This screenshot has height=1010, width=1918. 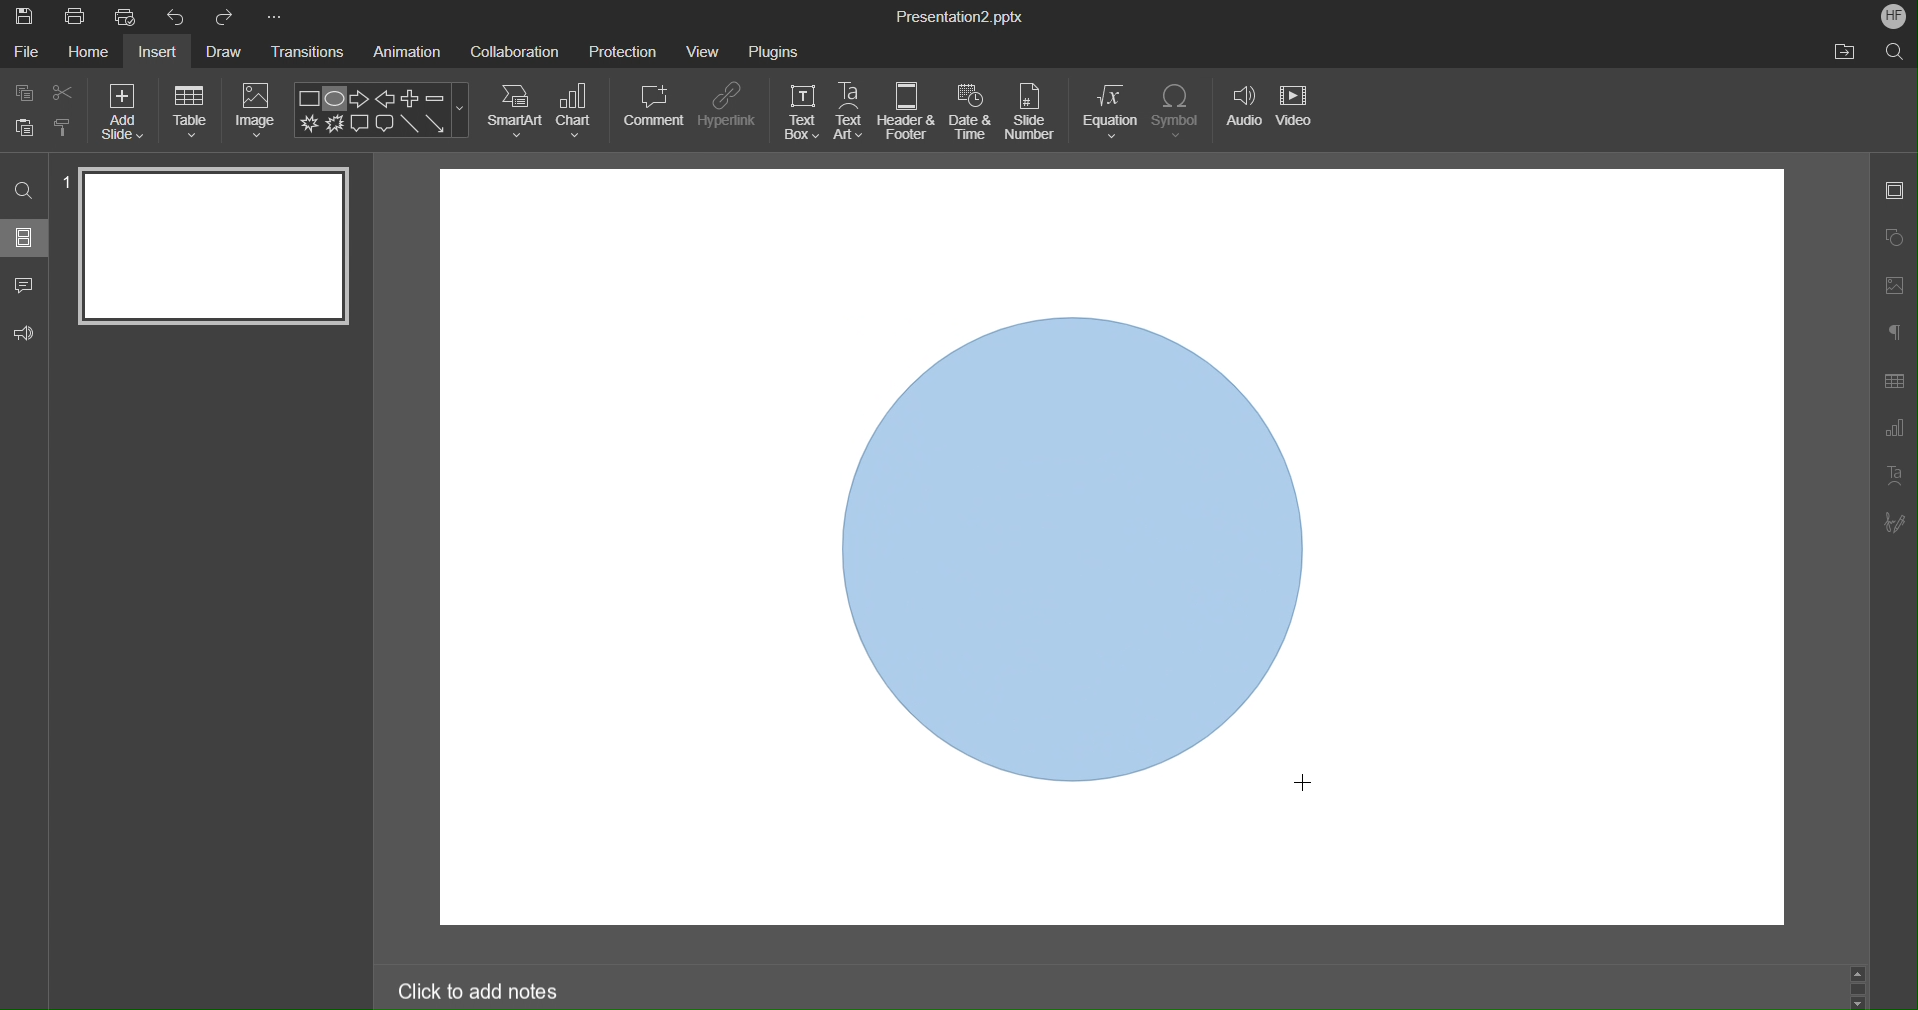 What do you see at coordinates (228, 52) in the screenshot?
I see `Draw` at bounding box center [228, 52].